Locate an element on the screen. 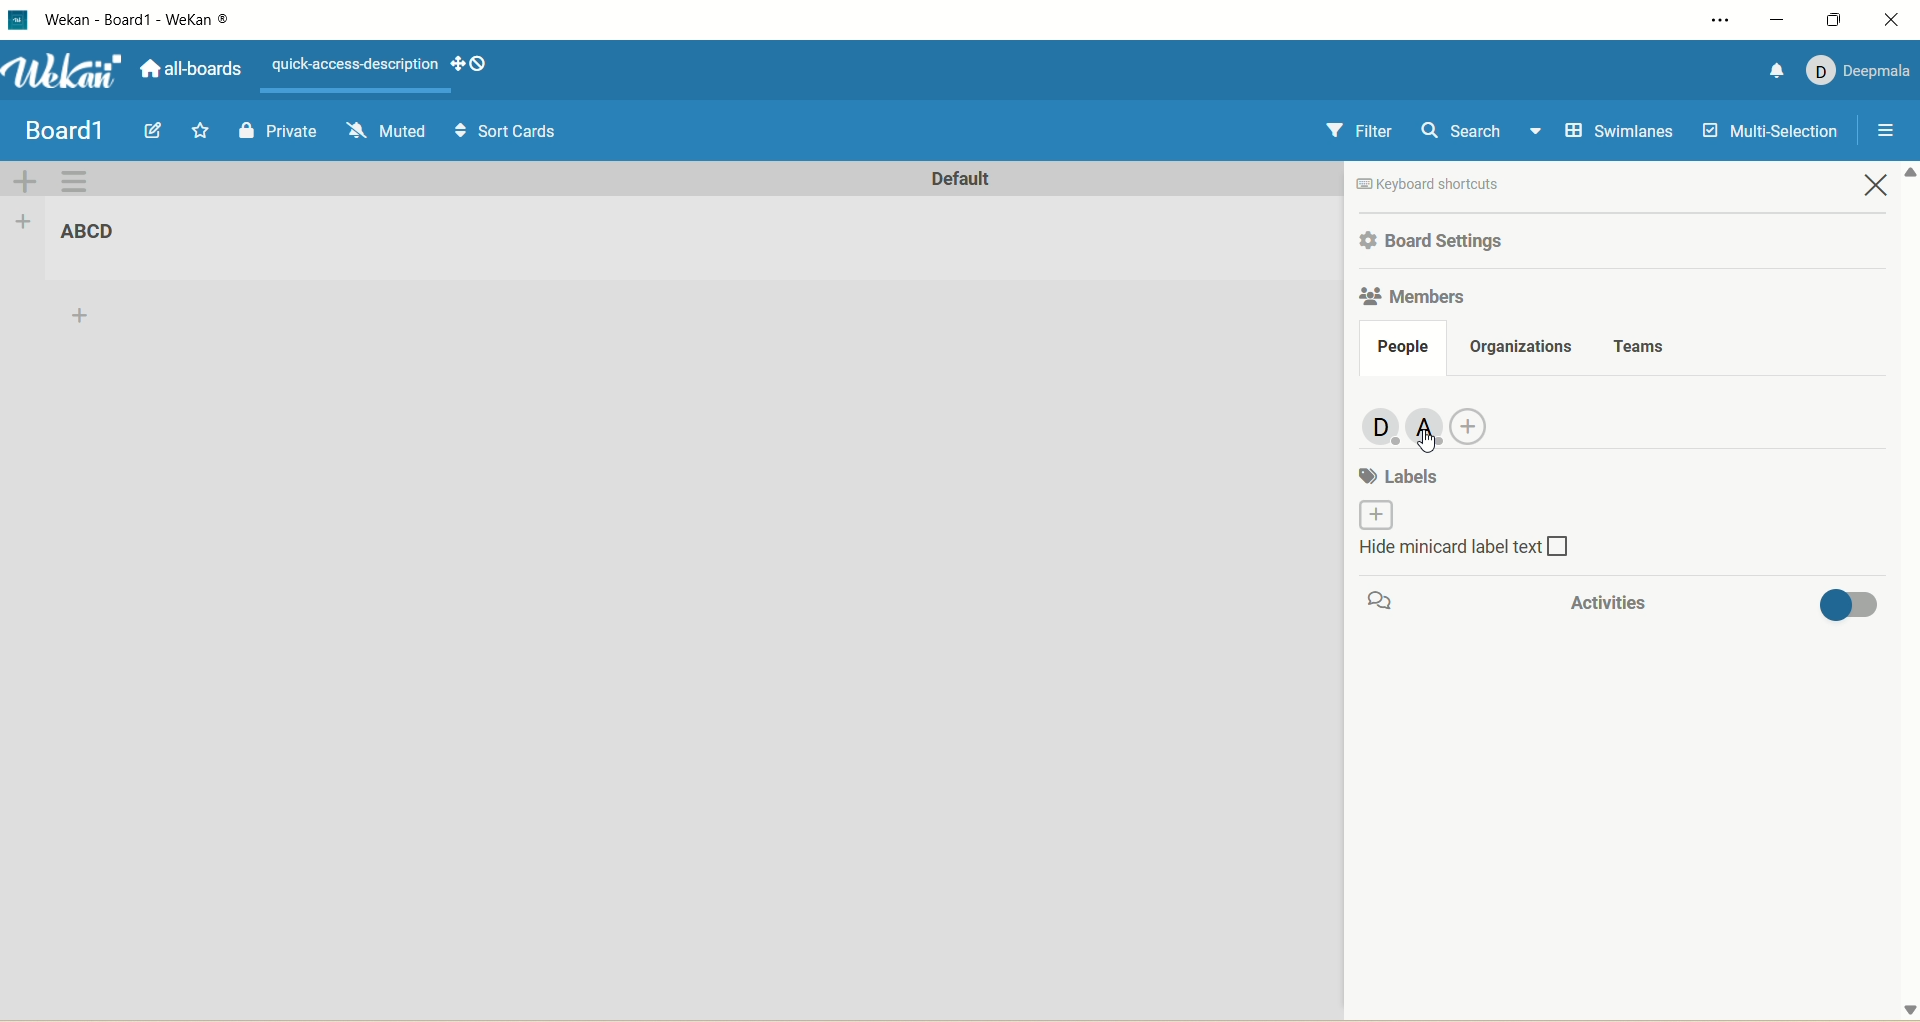 The width and height of the screenshot is (1920, 1022). members is located at coordinates (1373, 426).